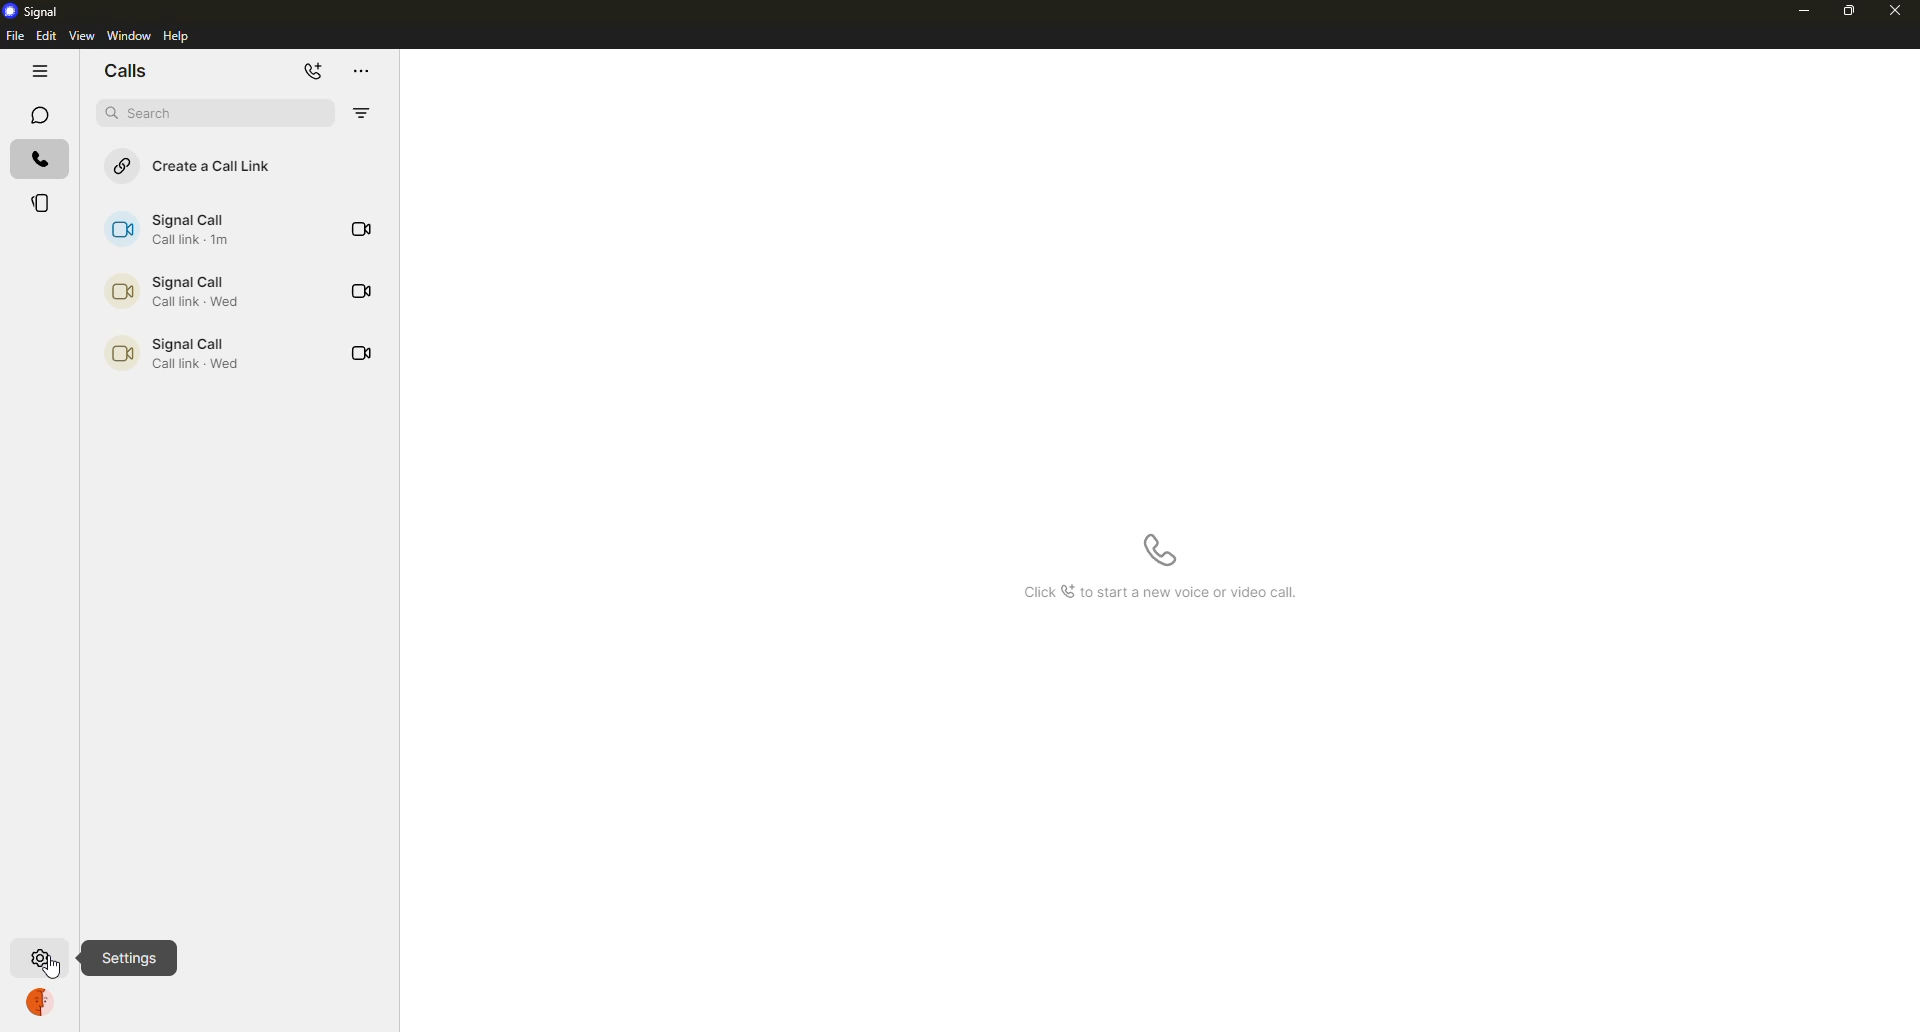 Image resolution: width=1920 pixels, height=1032 pixels. I want to click on create a call link, so click(192, 166).